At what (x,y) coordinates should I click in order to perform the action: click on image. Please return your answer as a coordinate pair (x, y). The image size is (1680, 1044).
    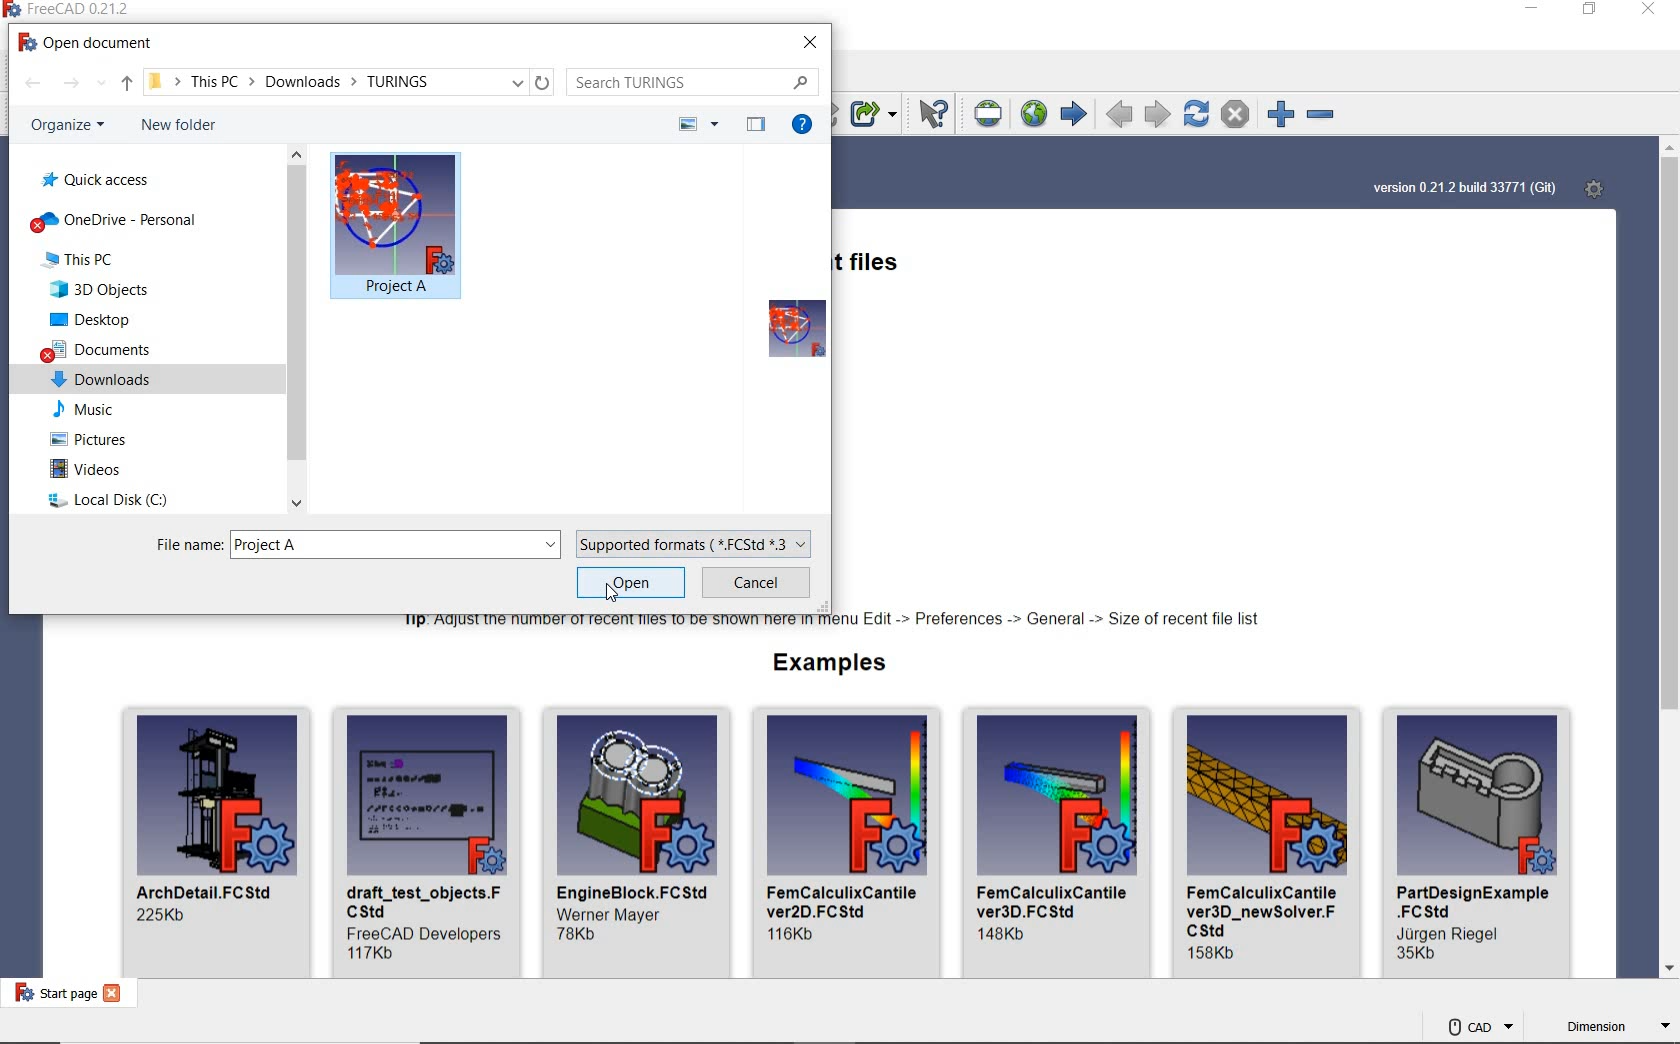
    Looking at the image, I should click on (848, 794).